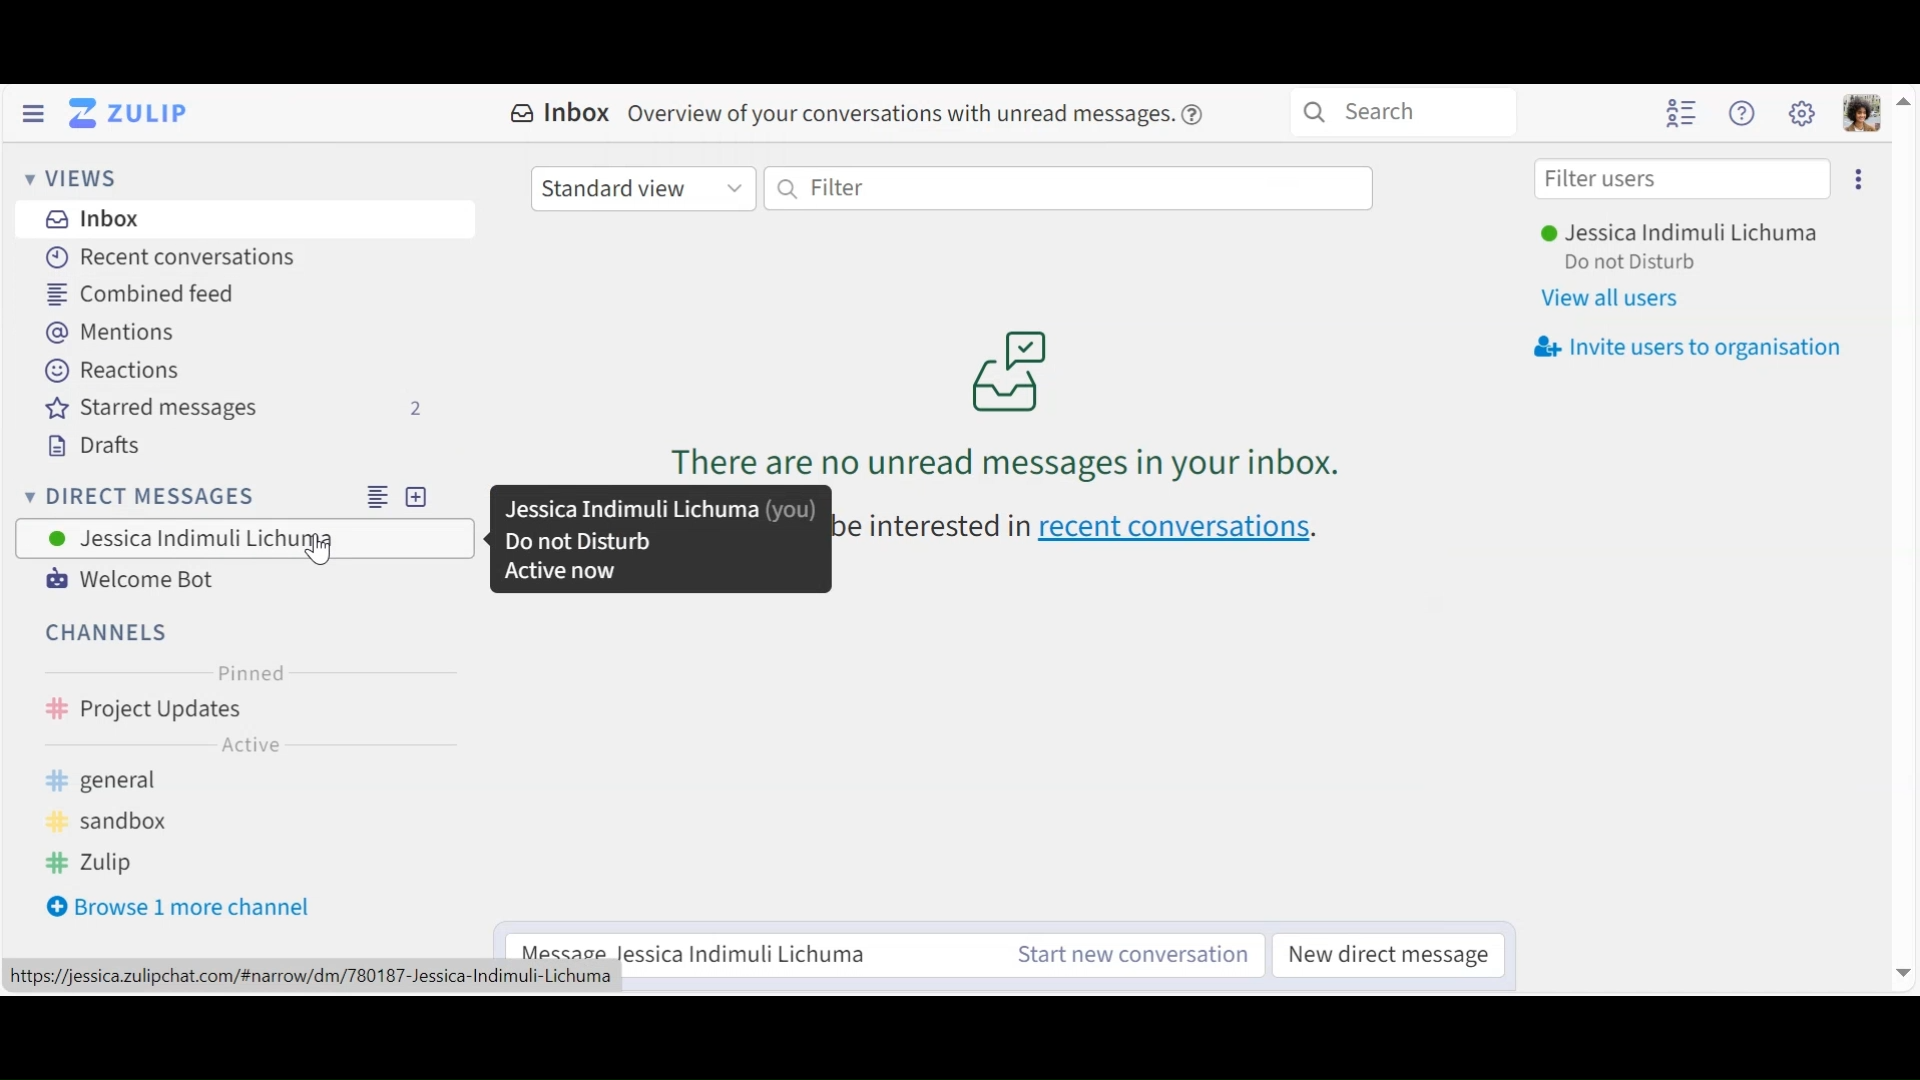 The height and width of the screenshot is (1080, 1920). I want to click on Standard view, so click(645, 189).